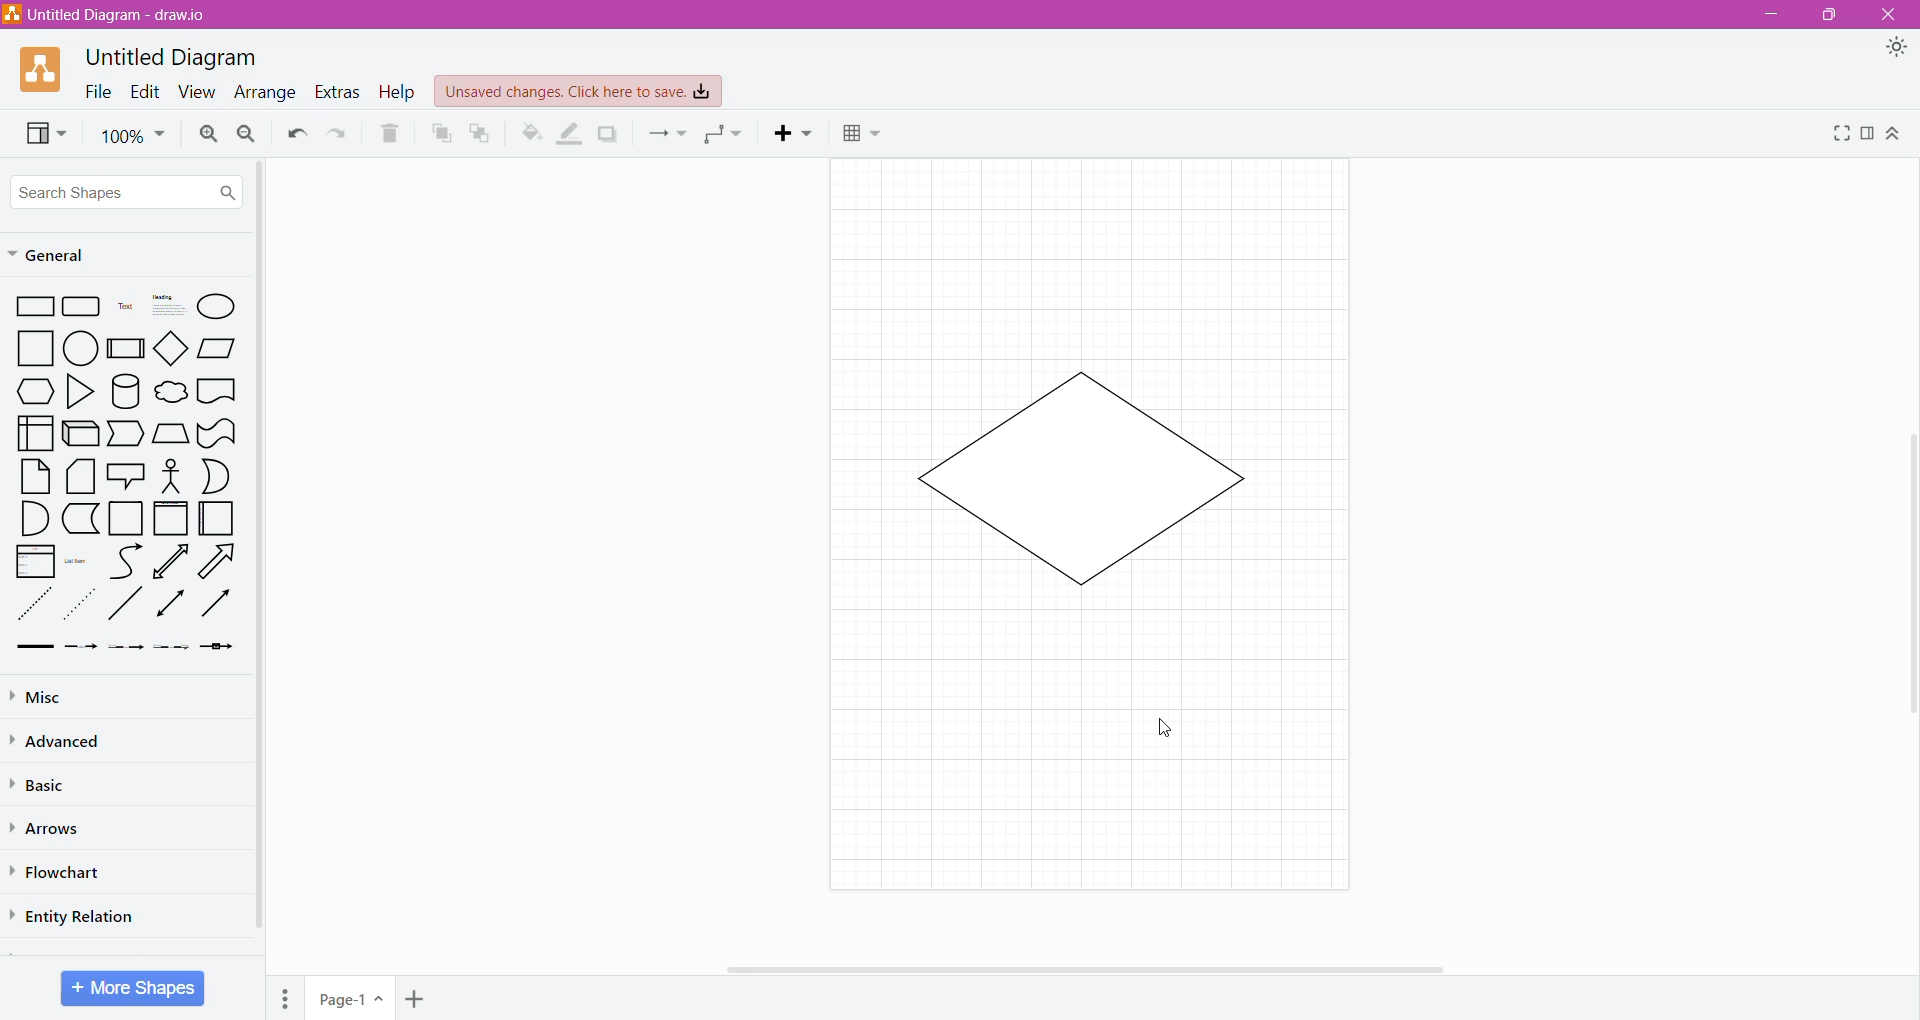 The image size is (1920, 1020). Describe the element at coordinates (284, 999) in the screenshot. I see `Pages` at that location.